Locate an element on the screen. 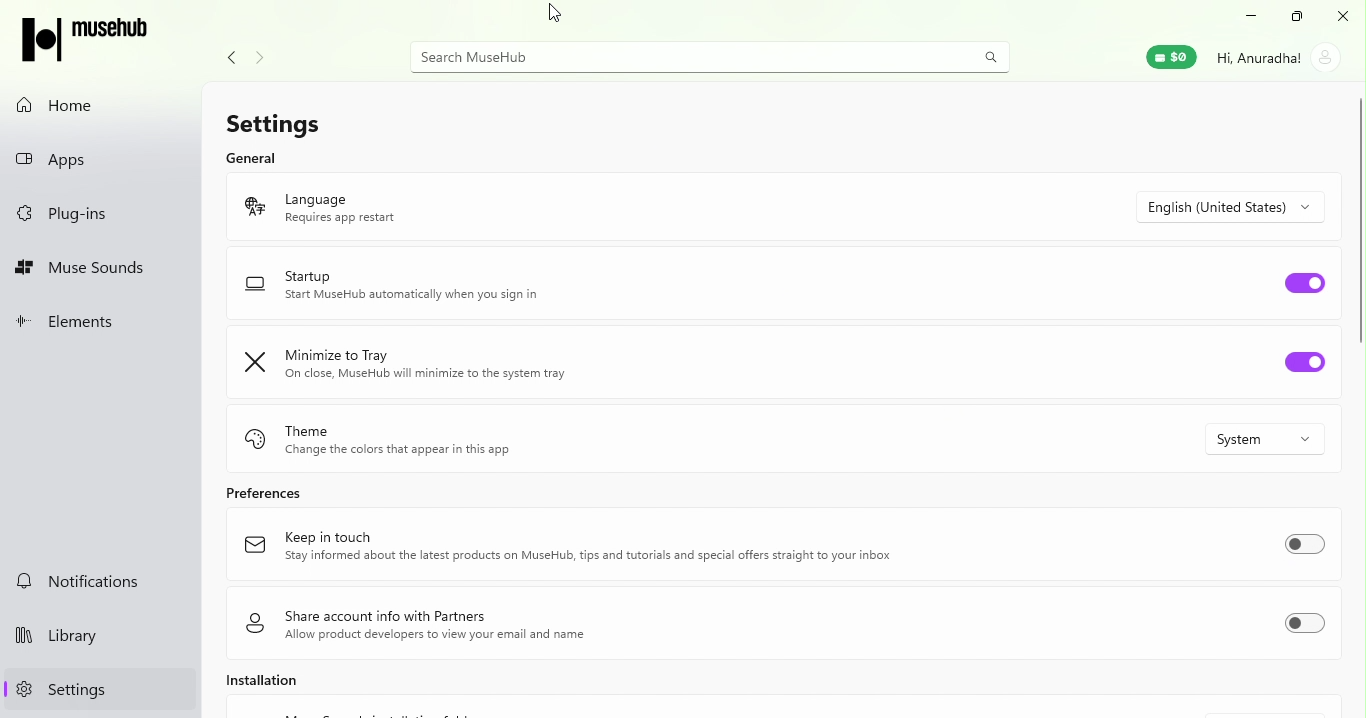  Settings is located at coordinates (289, 119).